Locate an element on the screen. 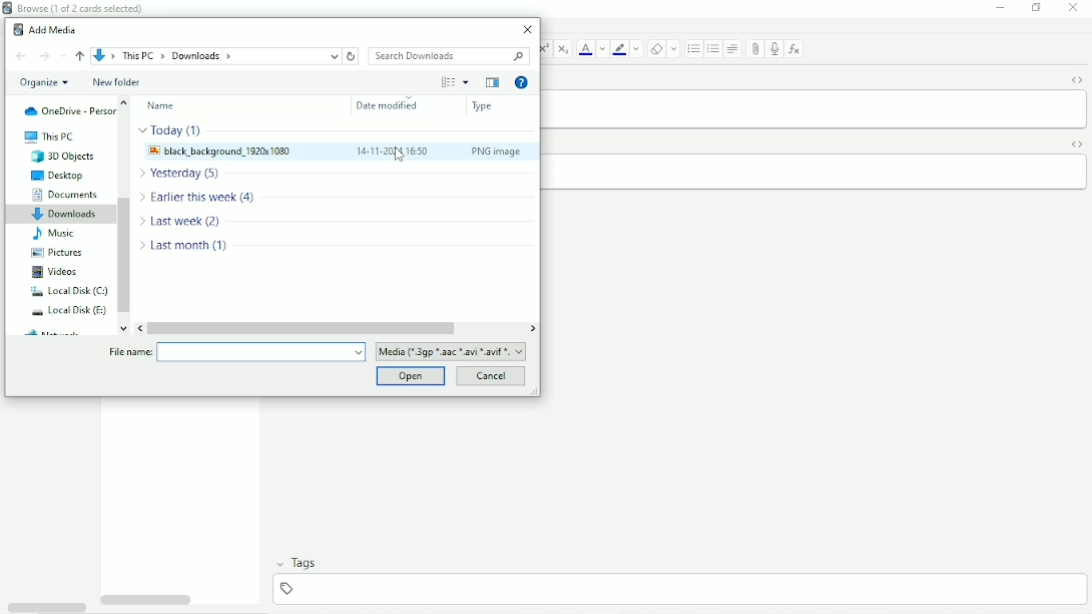  Close is located at coordinates (526, 30).